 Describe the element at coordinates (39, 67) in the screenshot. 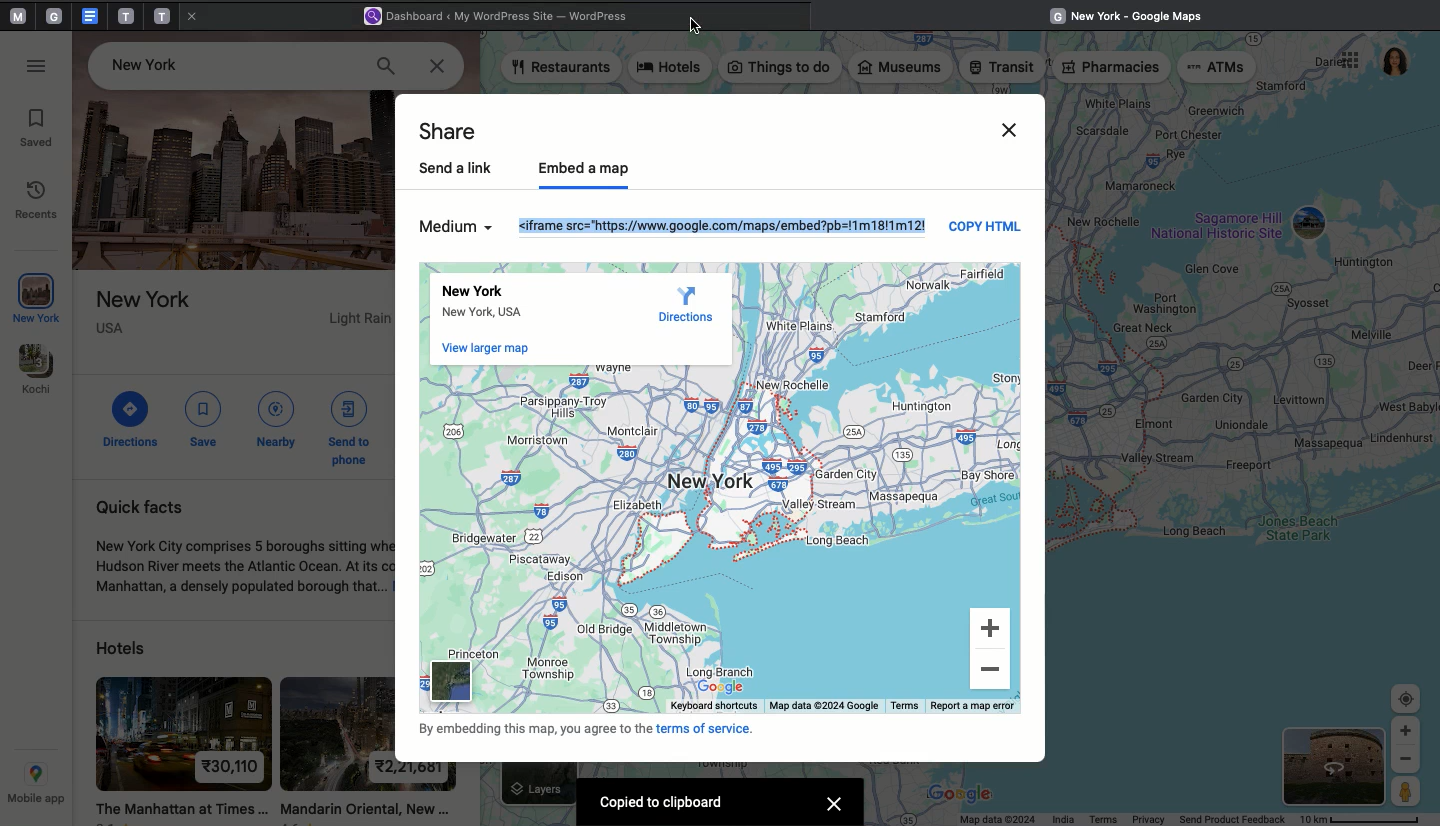

I see `Options` at that location.